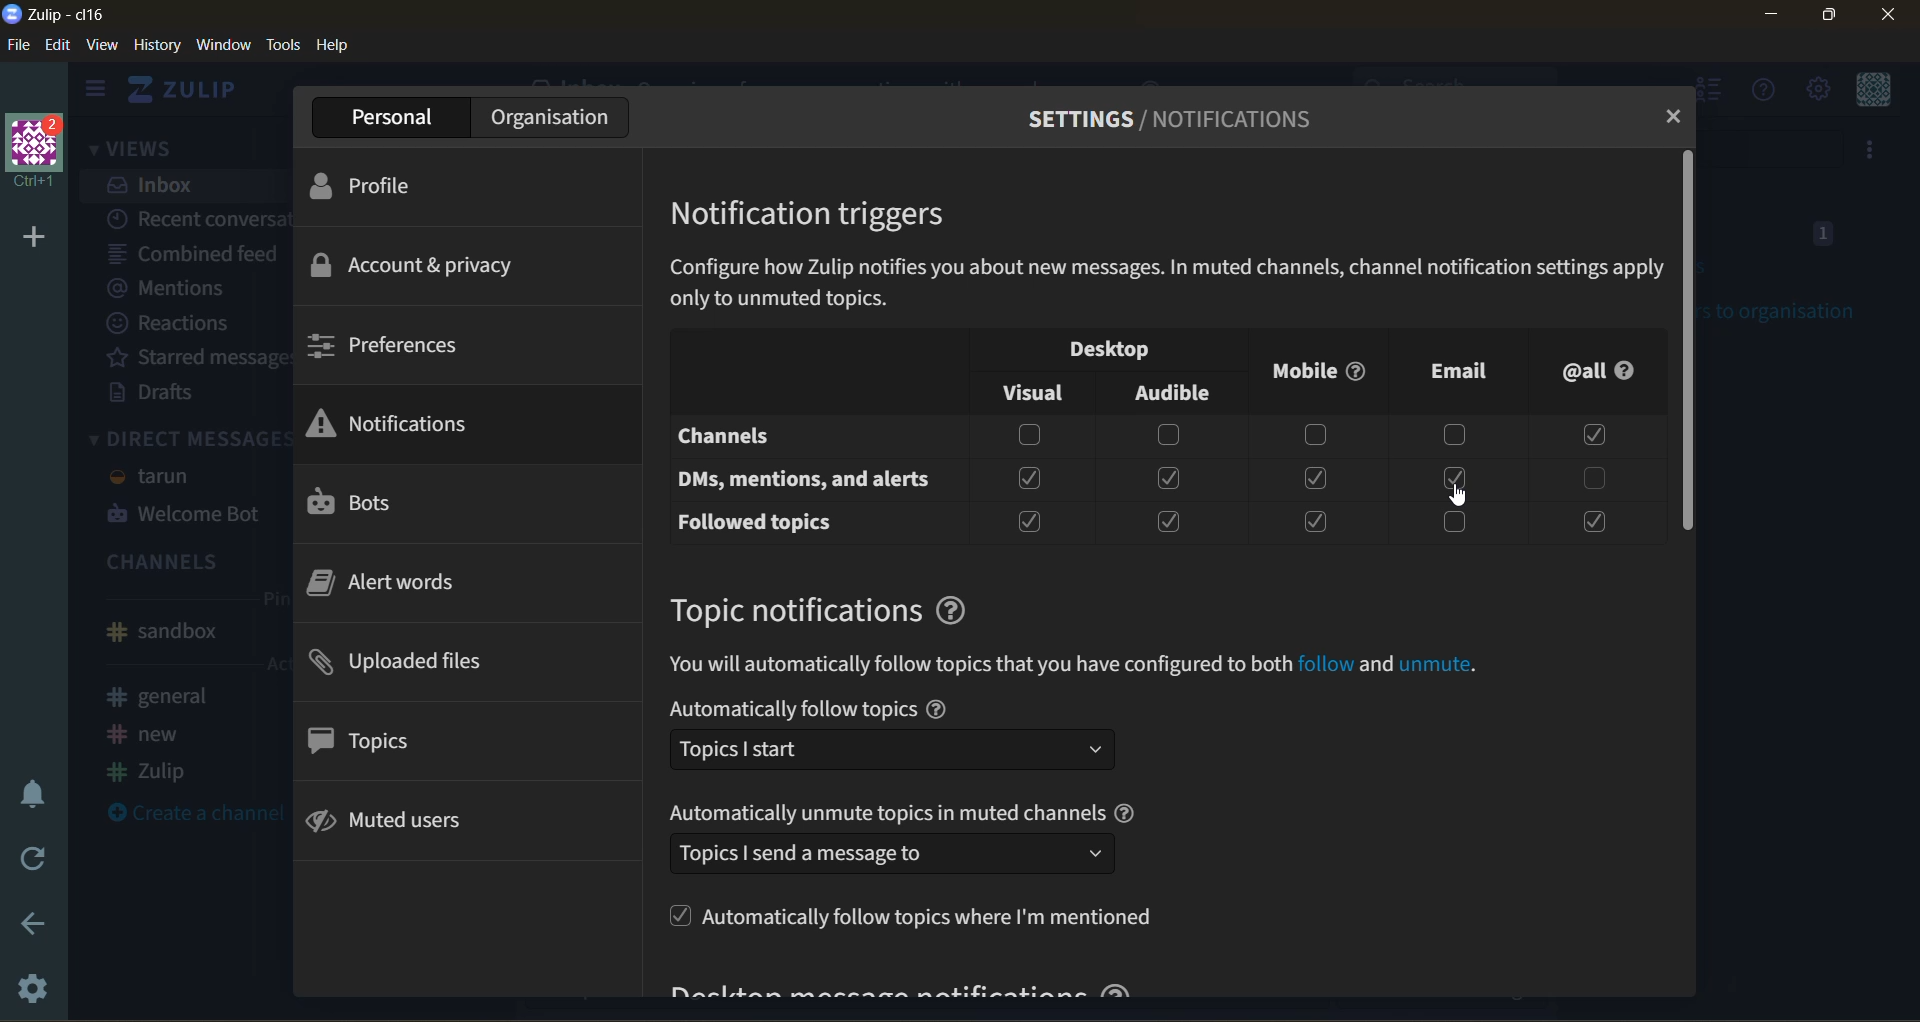 Image resolution: width=1920 pixels, height=1022 pixels. Describe the element at coordinates (32, 859) in the screenshot. I see `reload` at that location.